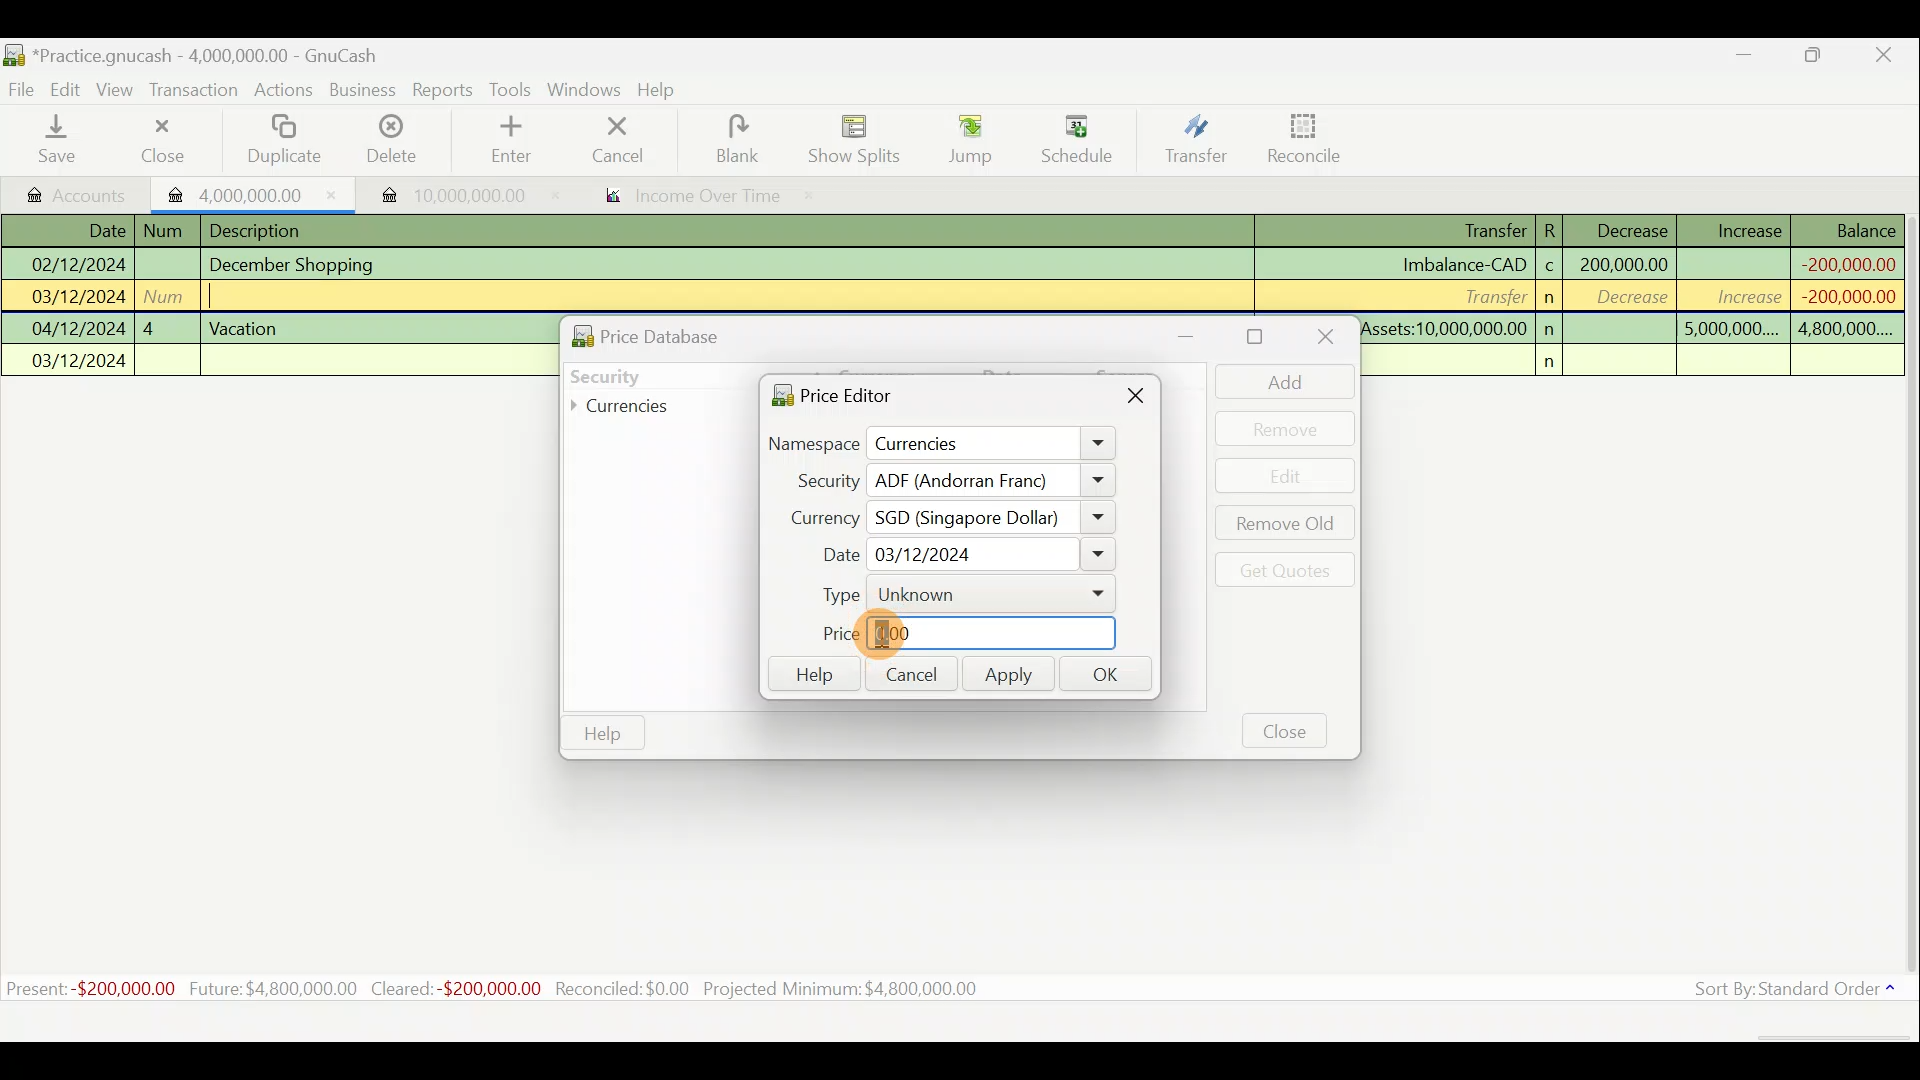  Describe the element at coordinates (79, 299) in the screenshot. I see `03/12/2024` at that location.